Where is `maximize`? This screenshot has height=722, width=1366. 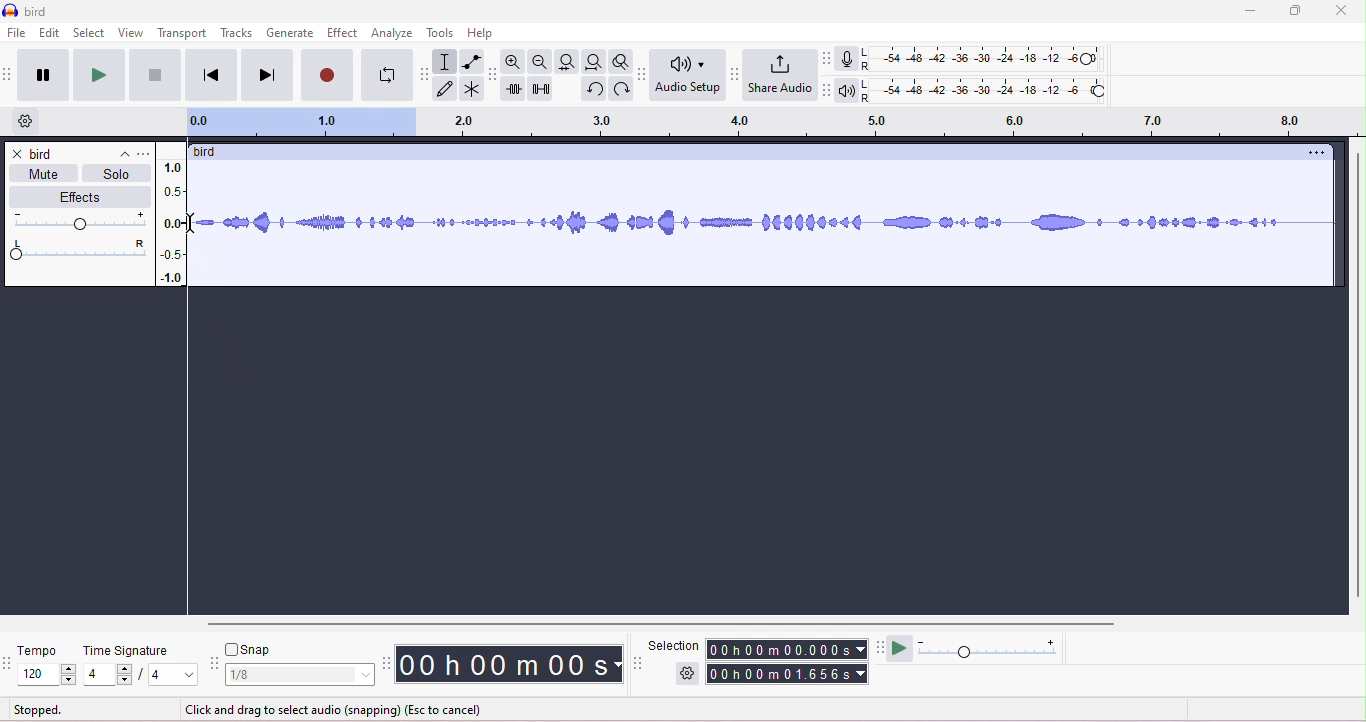
maximize is located at coordinates (1293, 11).